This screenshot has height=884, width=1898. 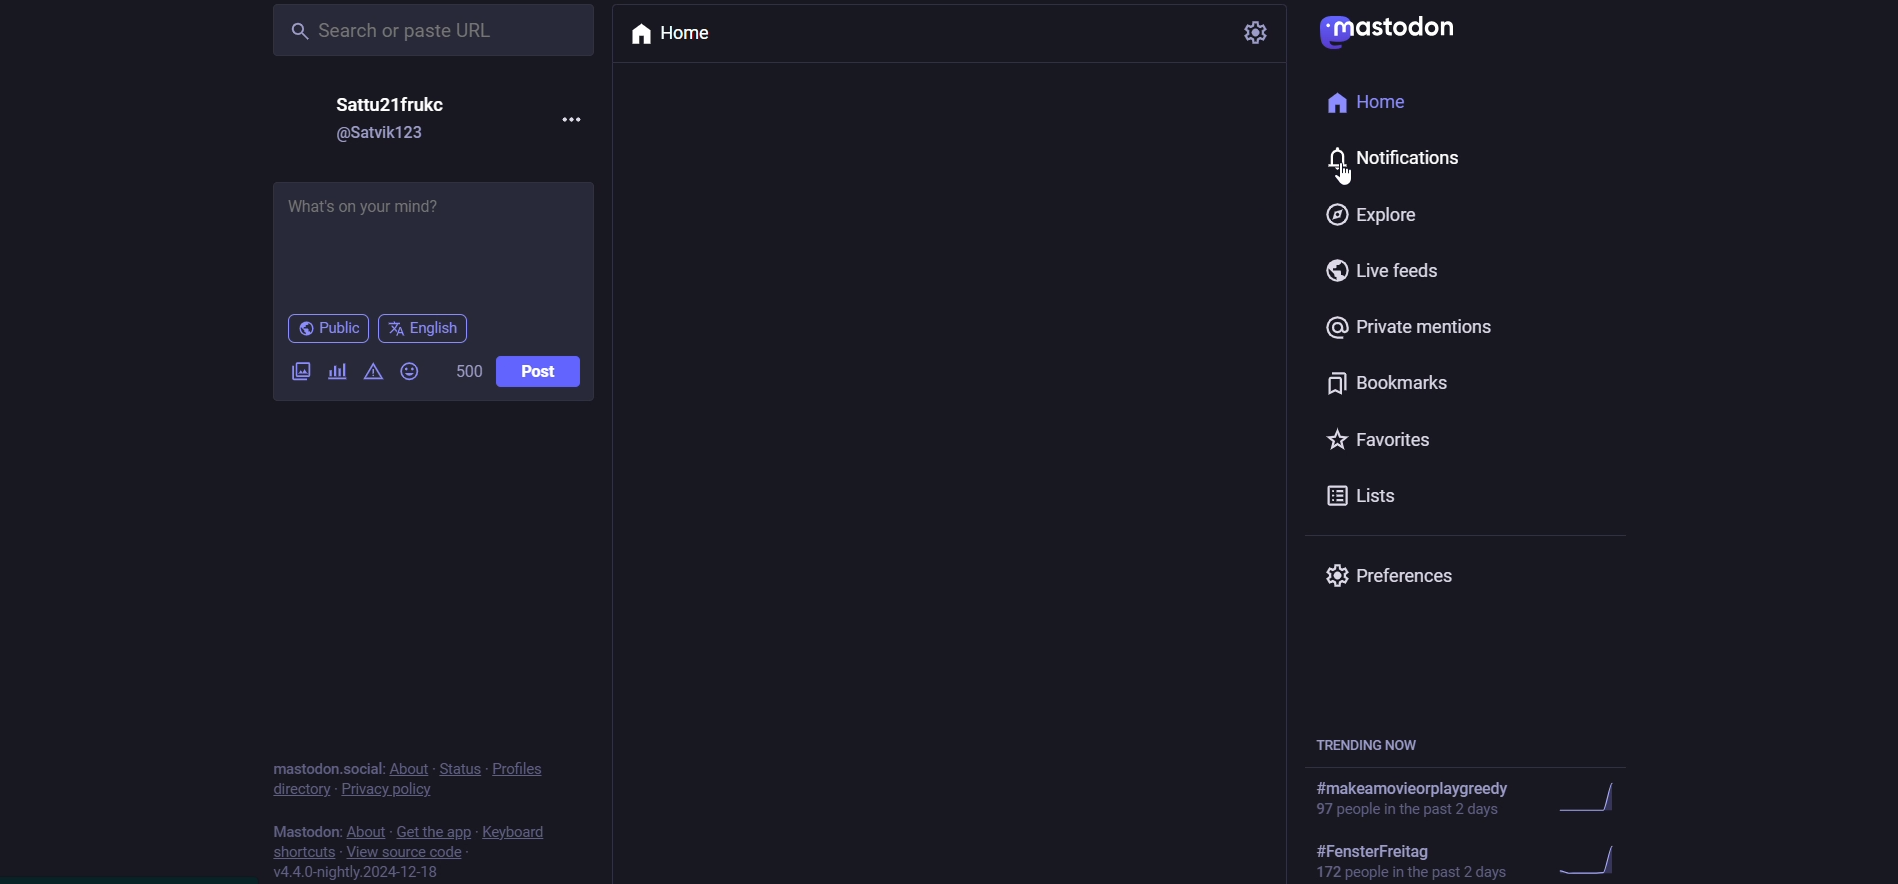 What do you see at coordinates (1397, 577) in the screenshot?
I see `Preferences` at bounding box center [1397, 577].